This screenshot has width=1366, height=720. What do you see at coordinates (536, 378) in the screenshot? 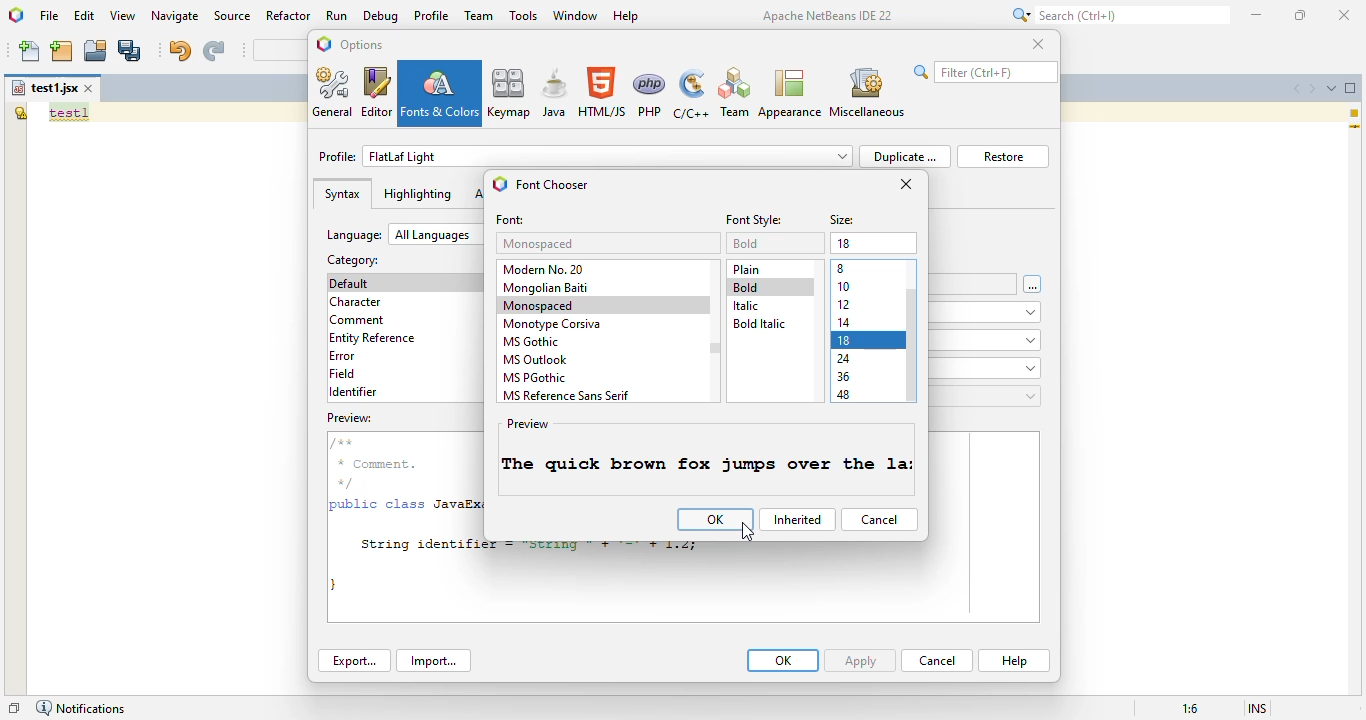
I see `MS PGothic` at bounding box center [536, 378].